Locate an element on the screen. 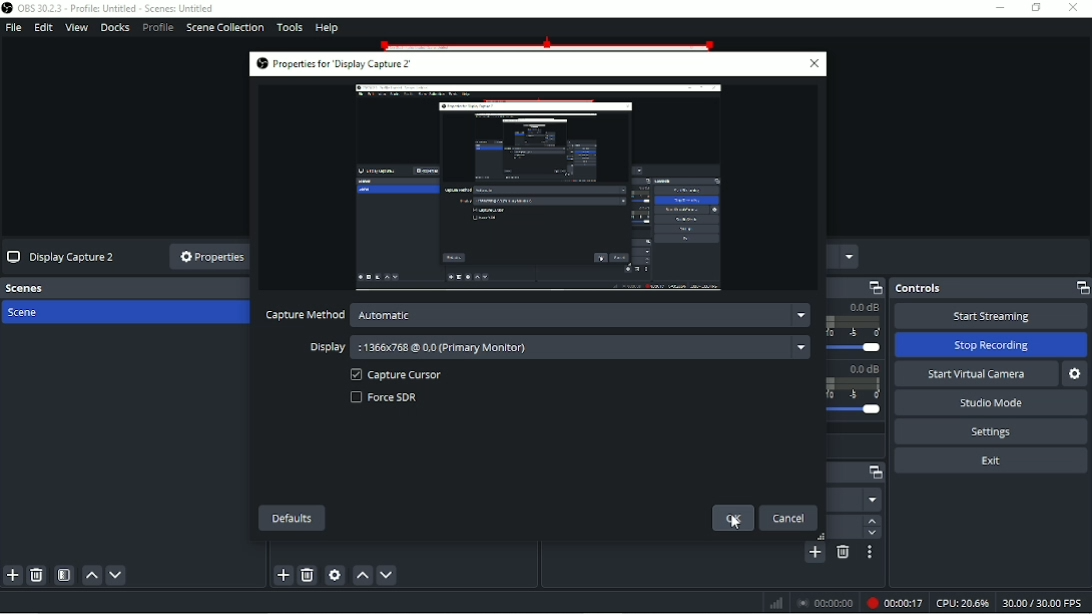 This screenshot has width=1092, height=614. Remove selected scene is located at coordinates (37, 575).